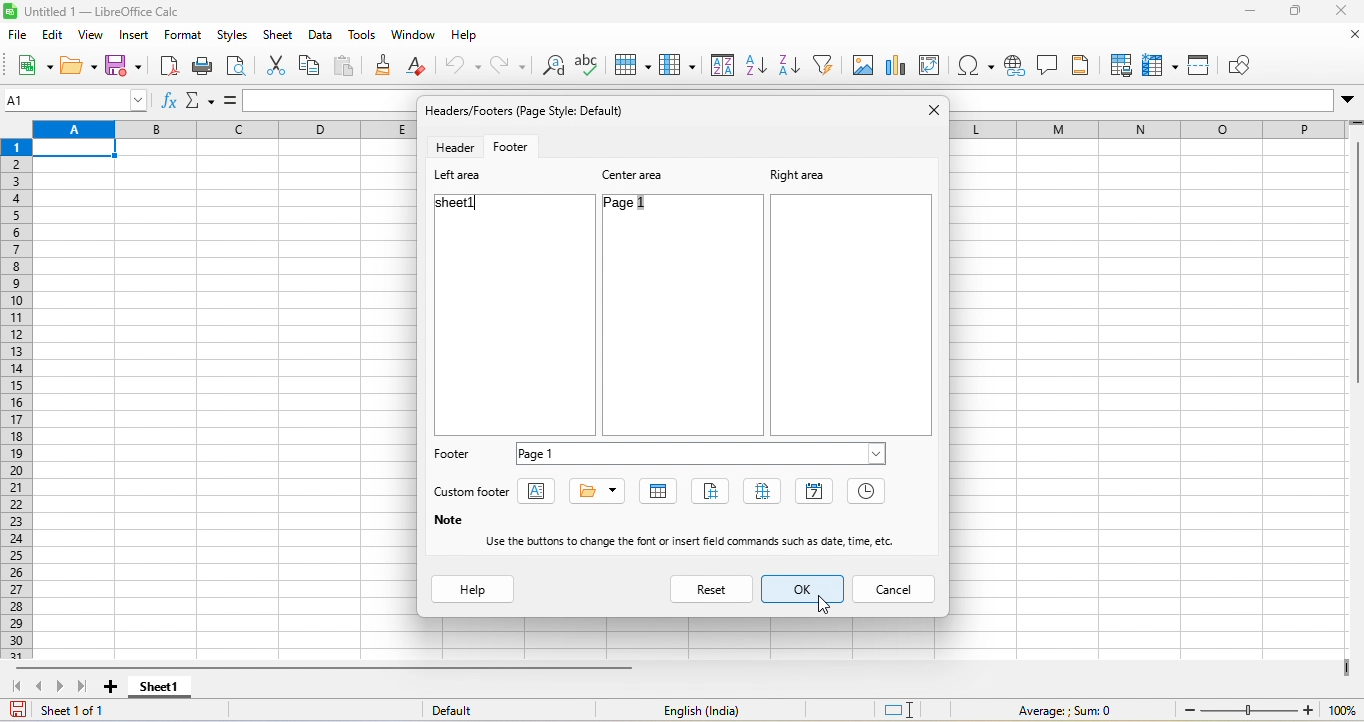  I want to click on date, so click(815, 491).